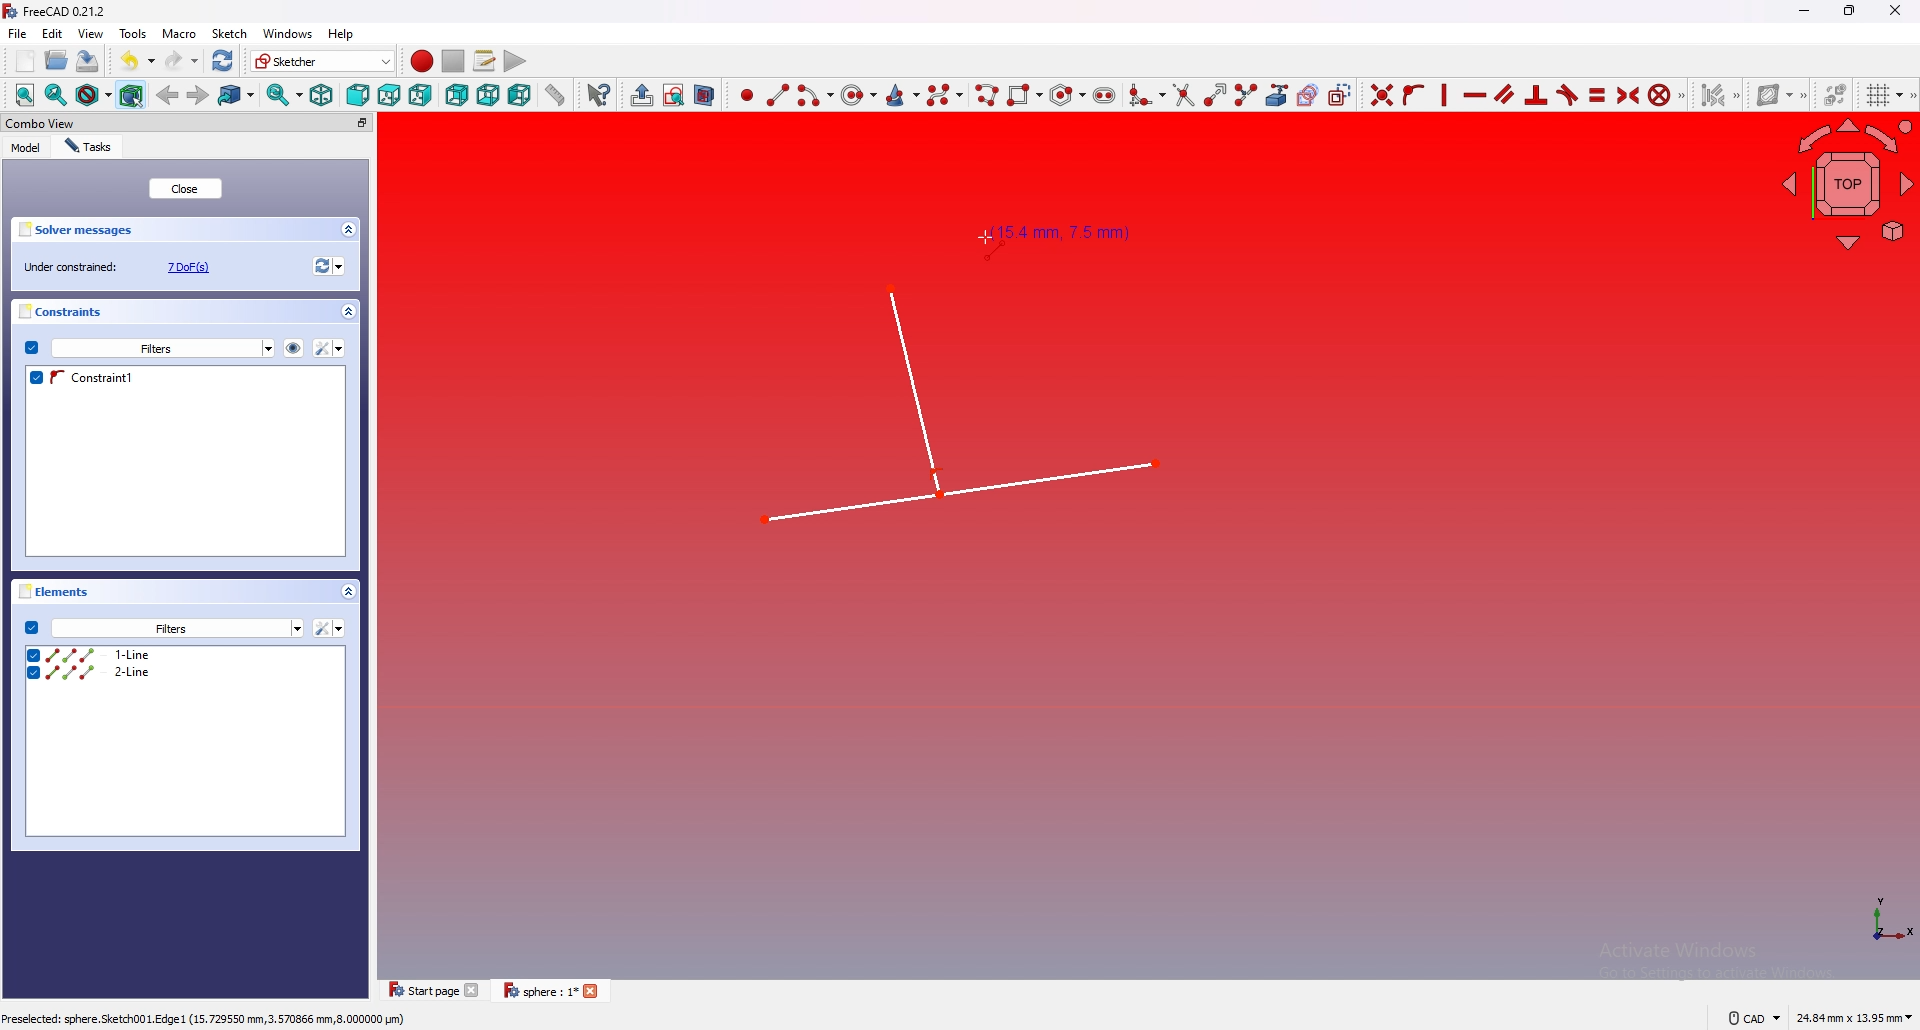  What do you see at coordinates (1305, 95) in the screenshot?
I see `Create carbon copy` at bounding box center [1305, 95].